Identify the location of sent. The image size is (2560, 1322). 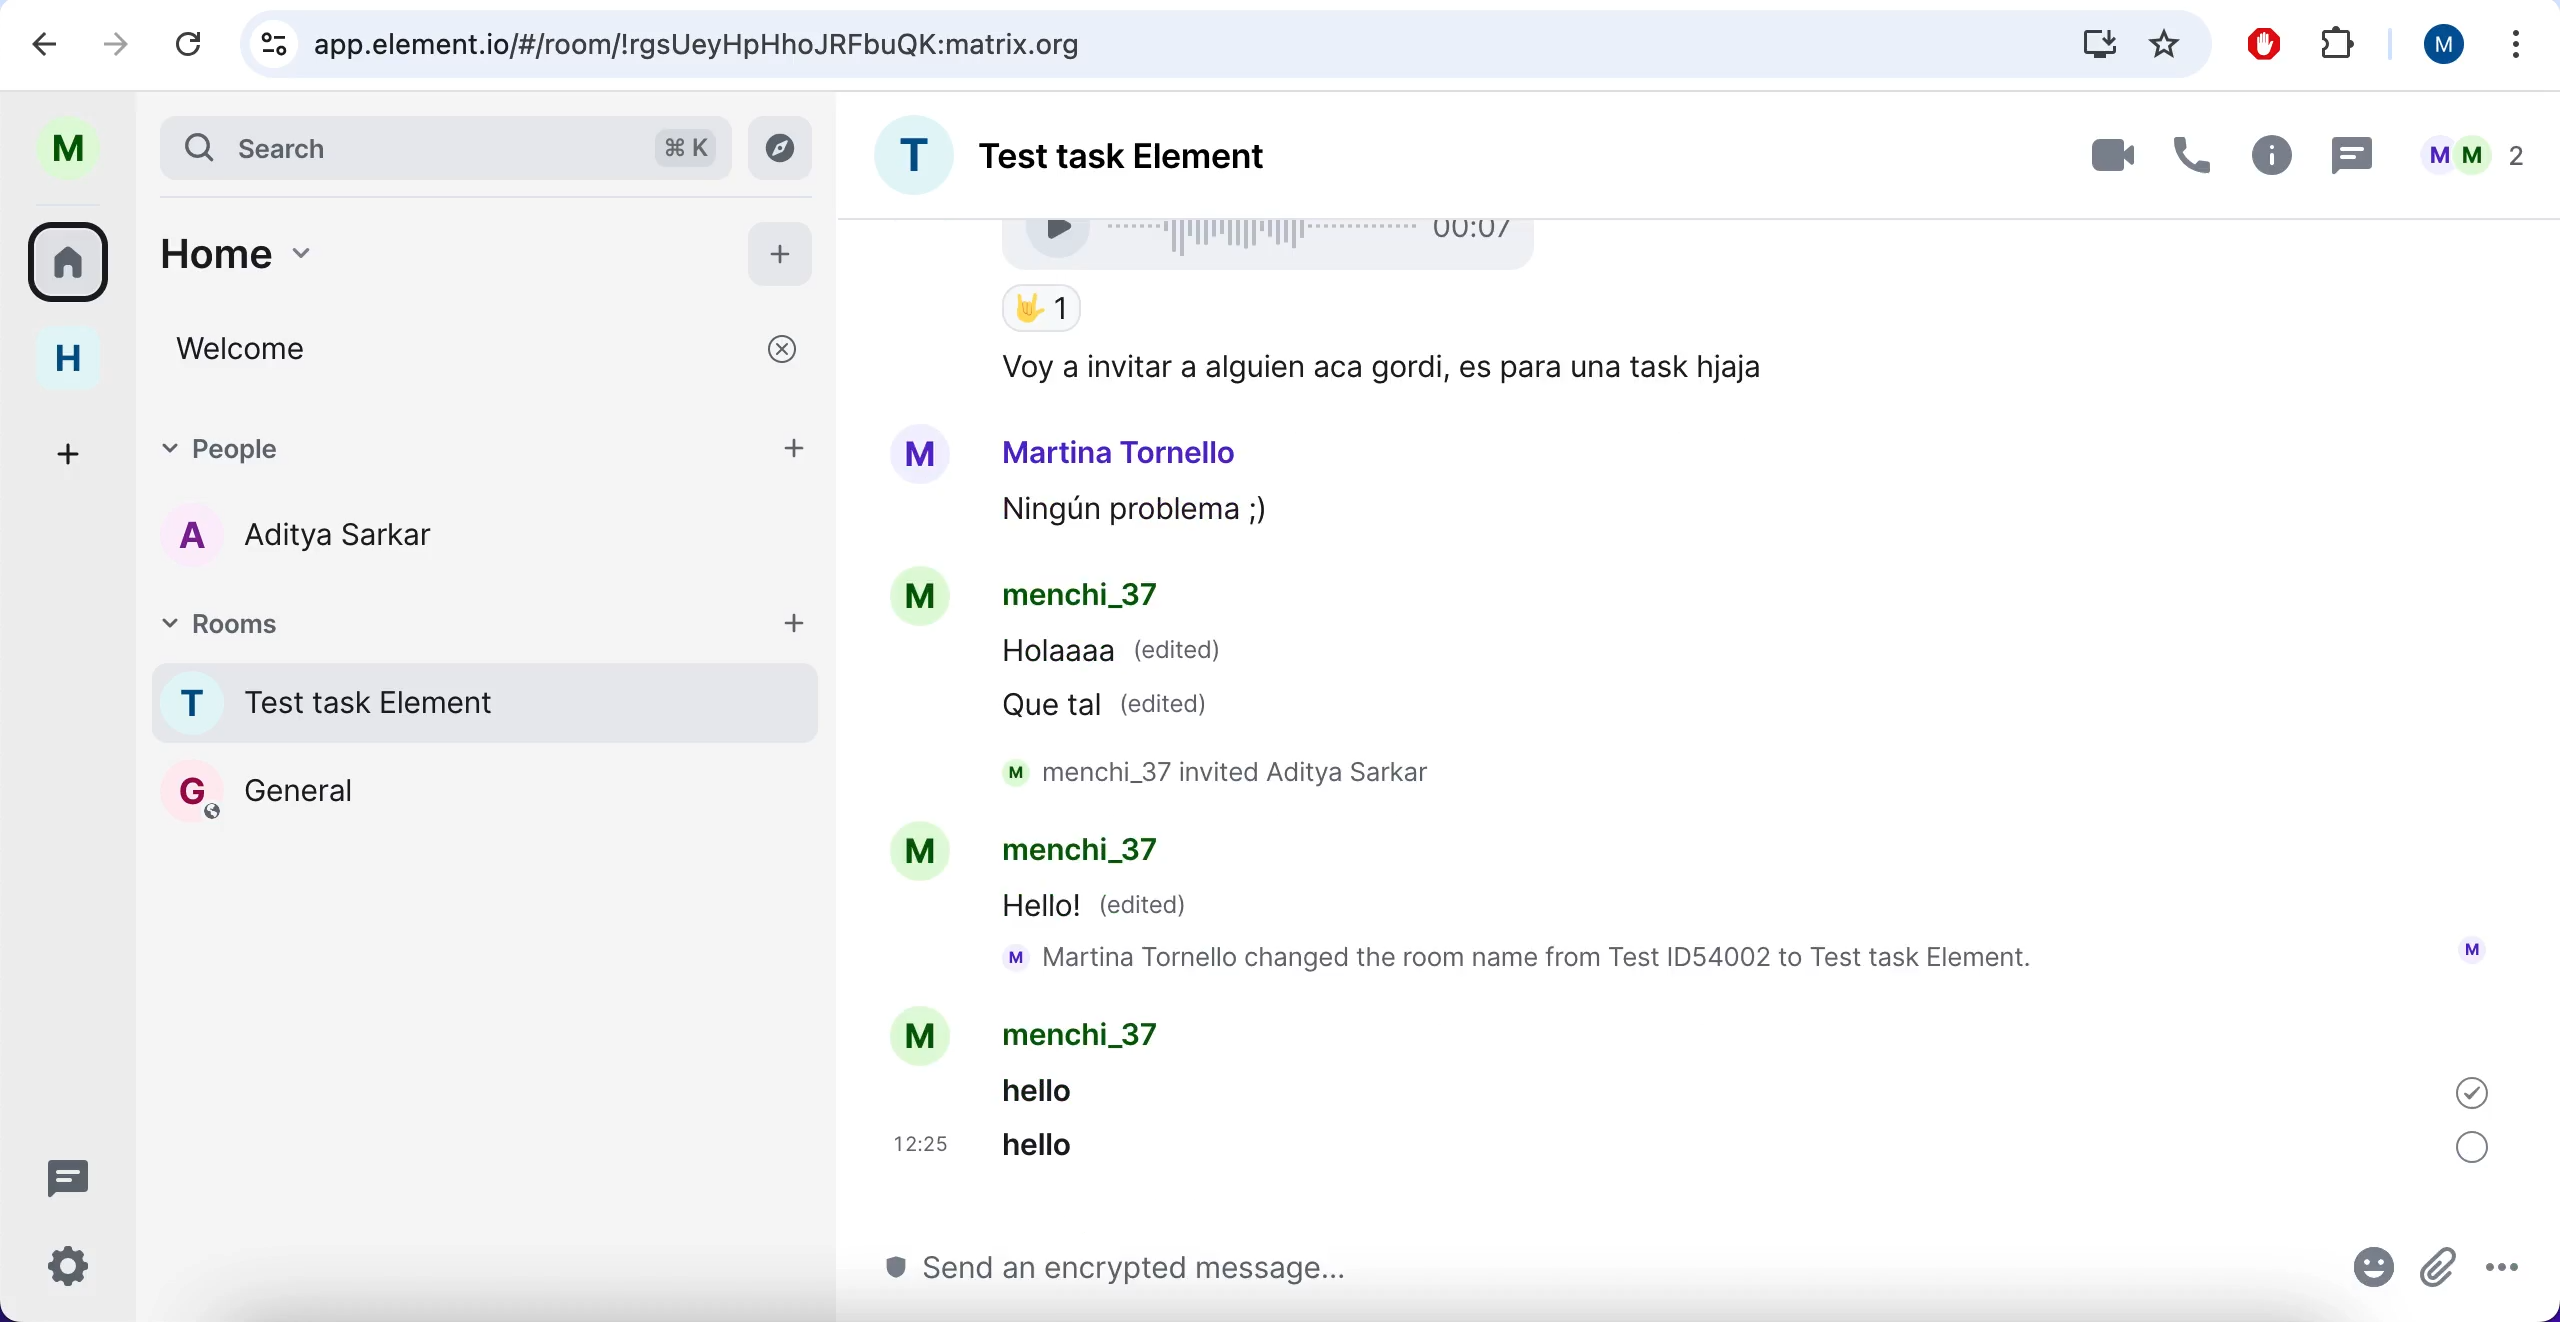
(2470, 1091).